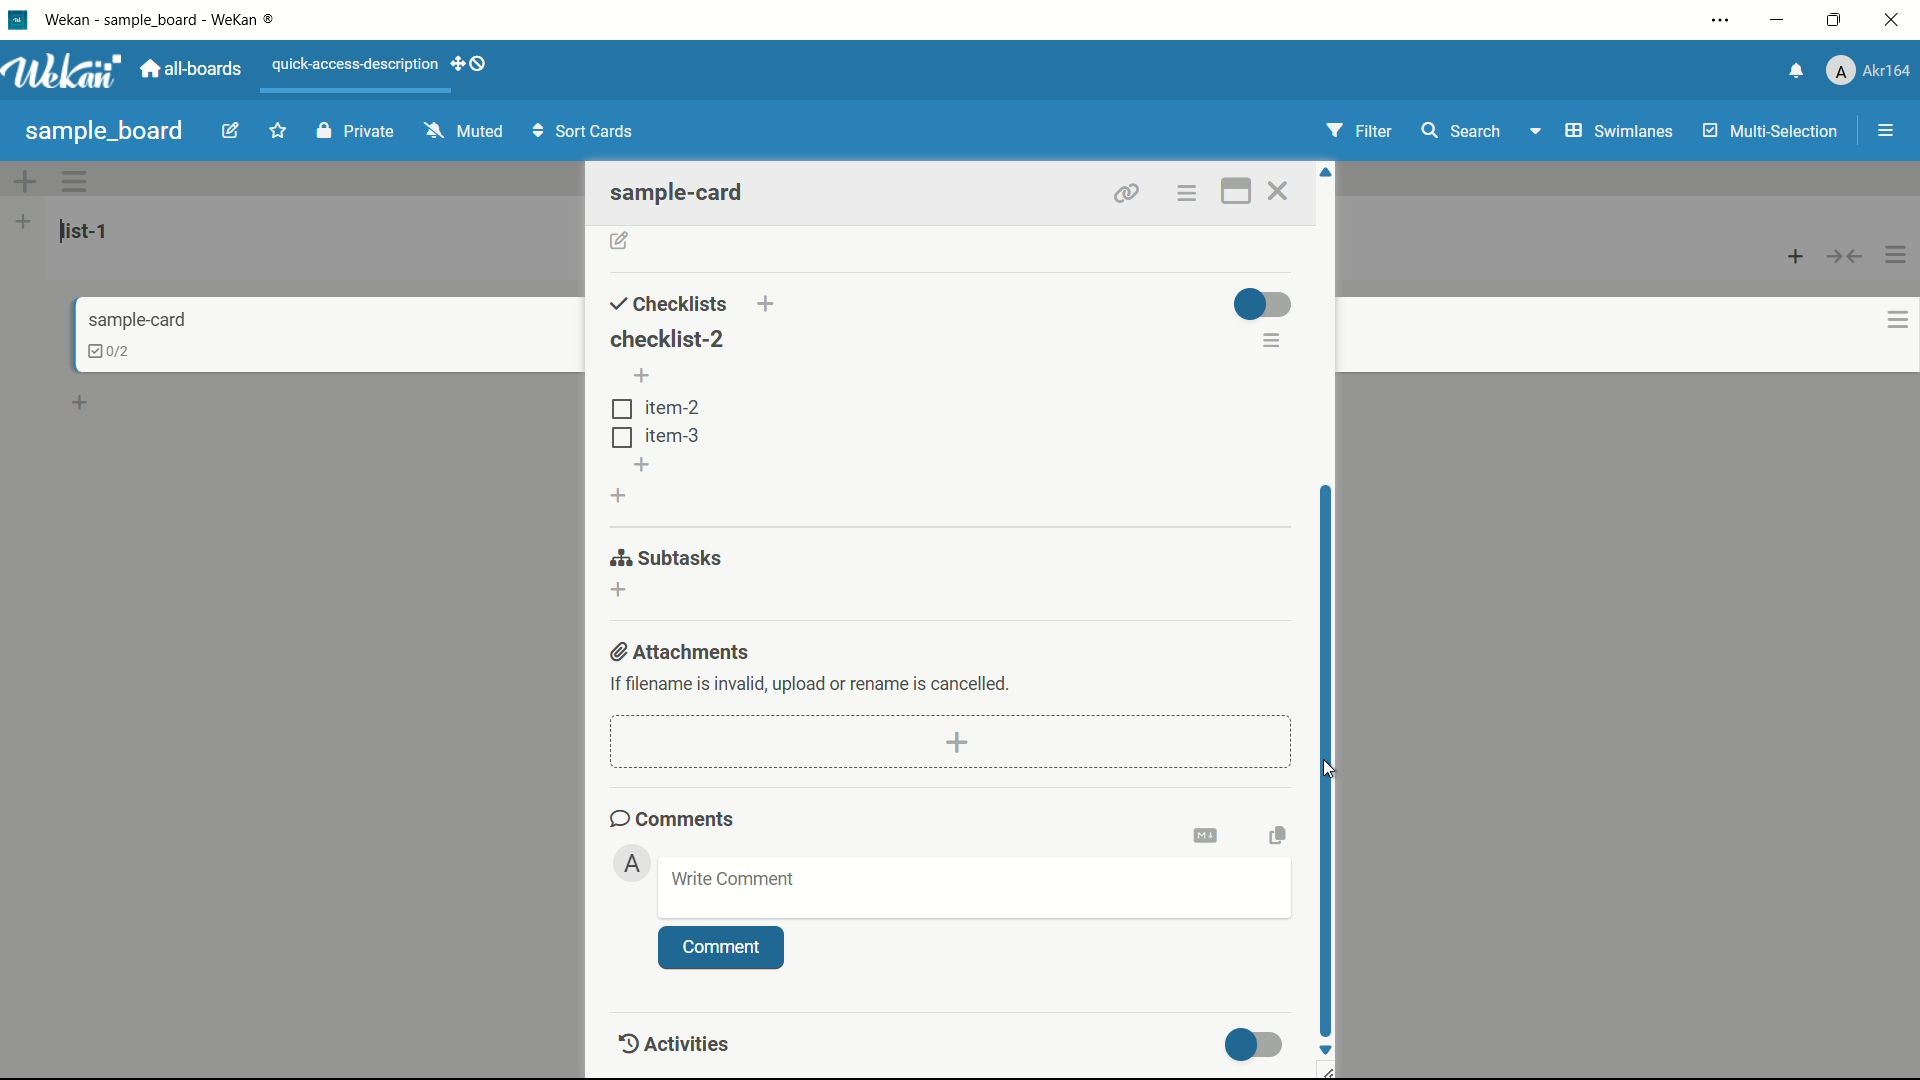  I want to click on tem-3, so click(655, 436).